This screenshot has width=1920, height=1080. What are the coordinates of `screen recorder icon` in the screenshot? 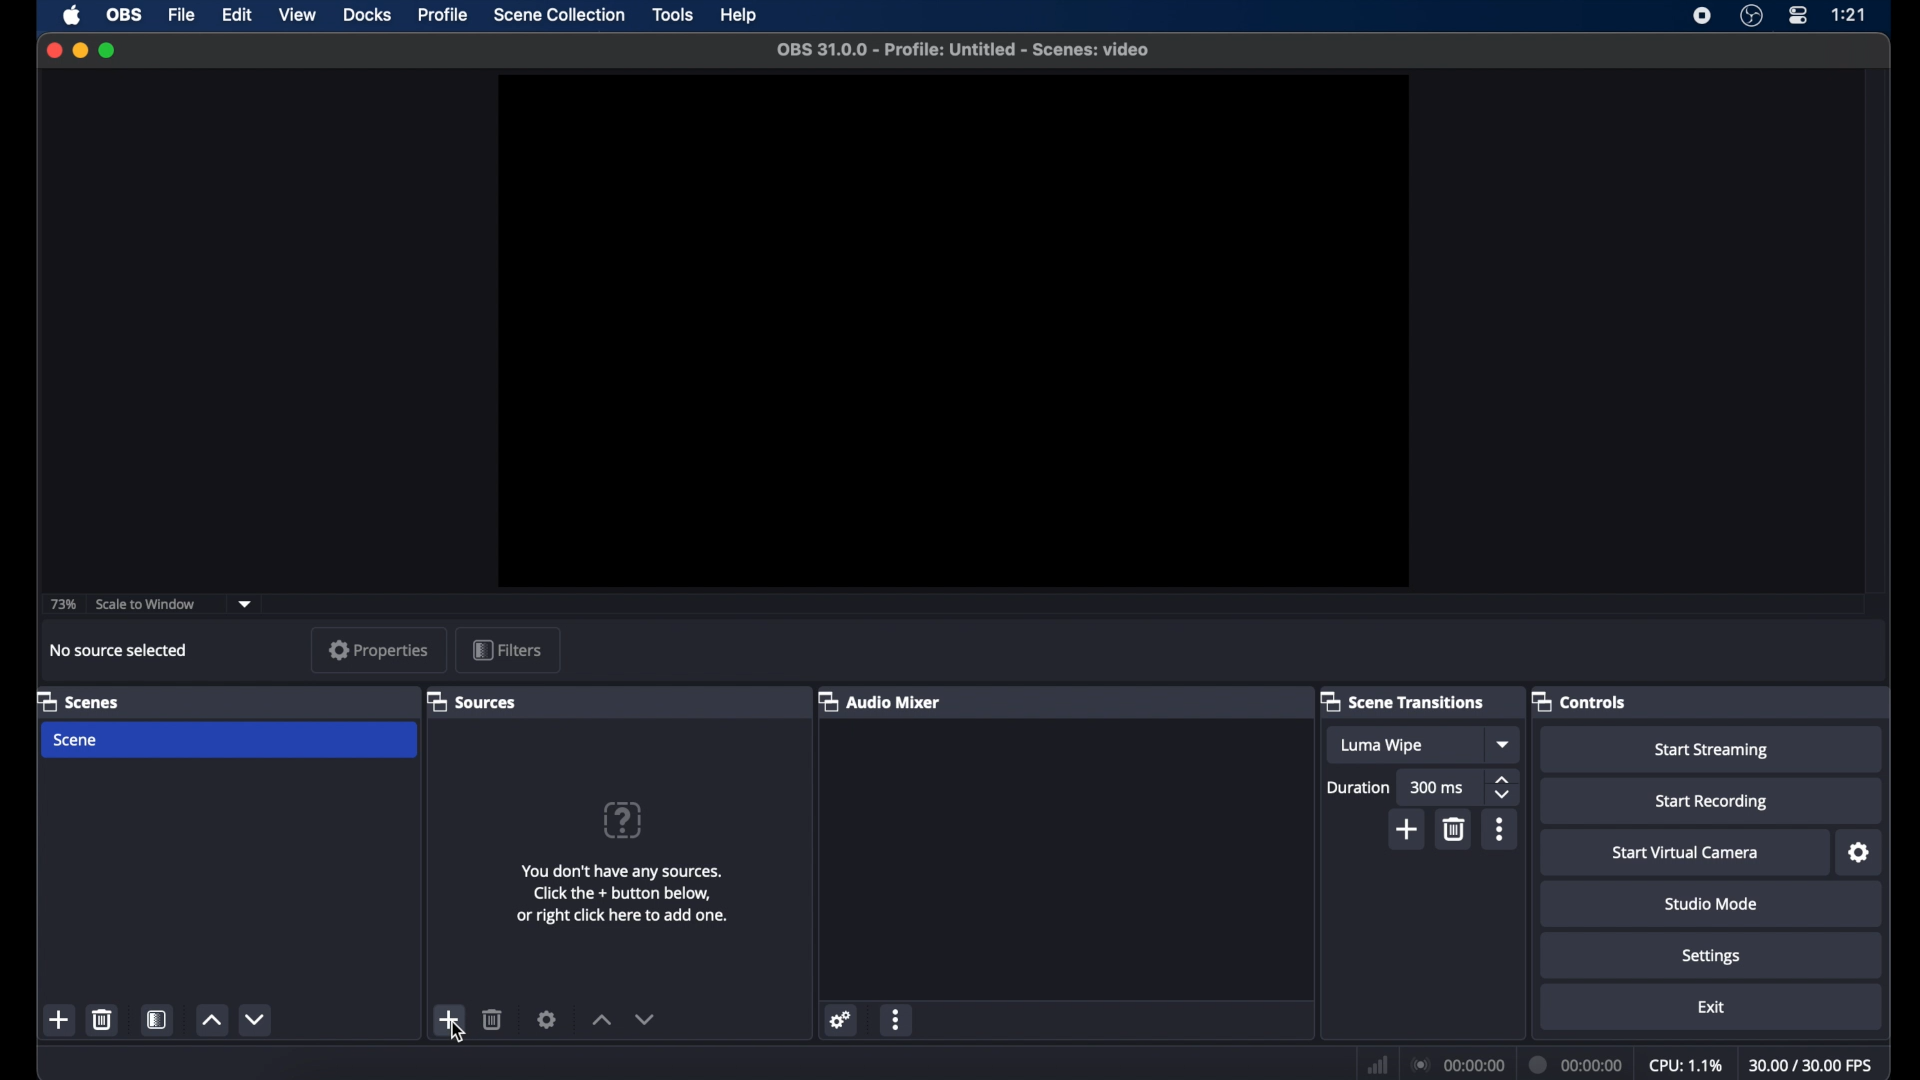 It's located at (1703, 16).